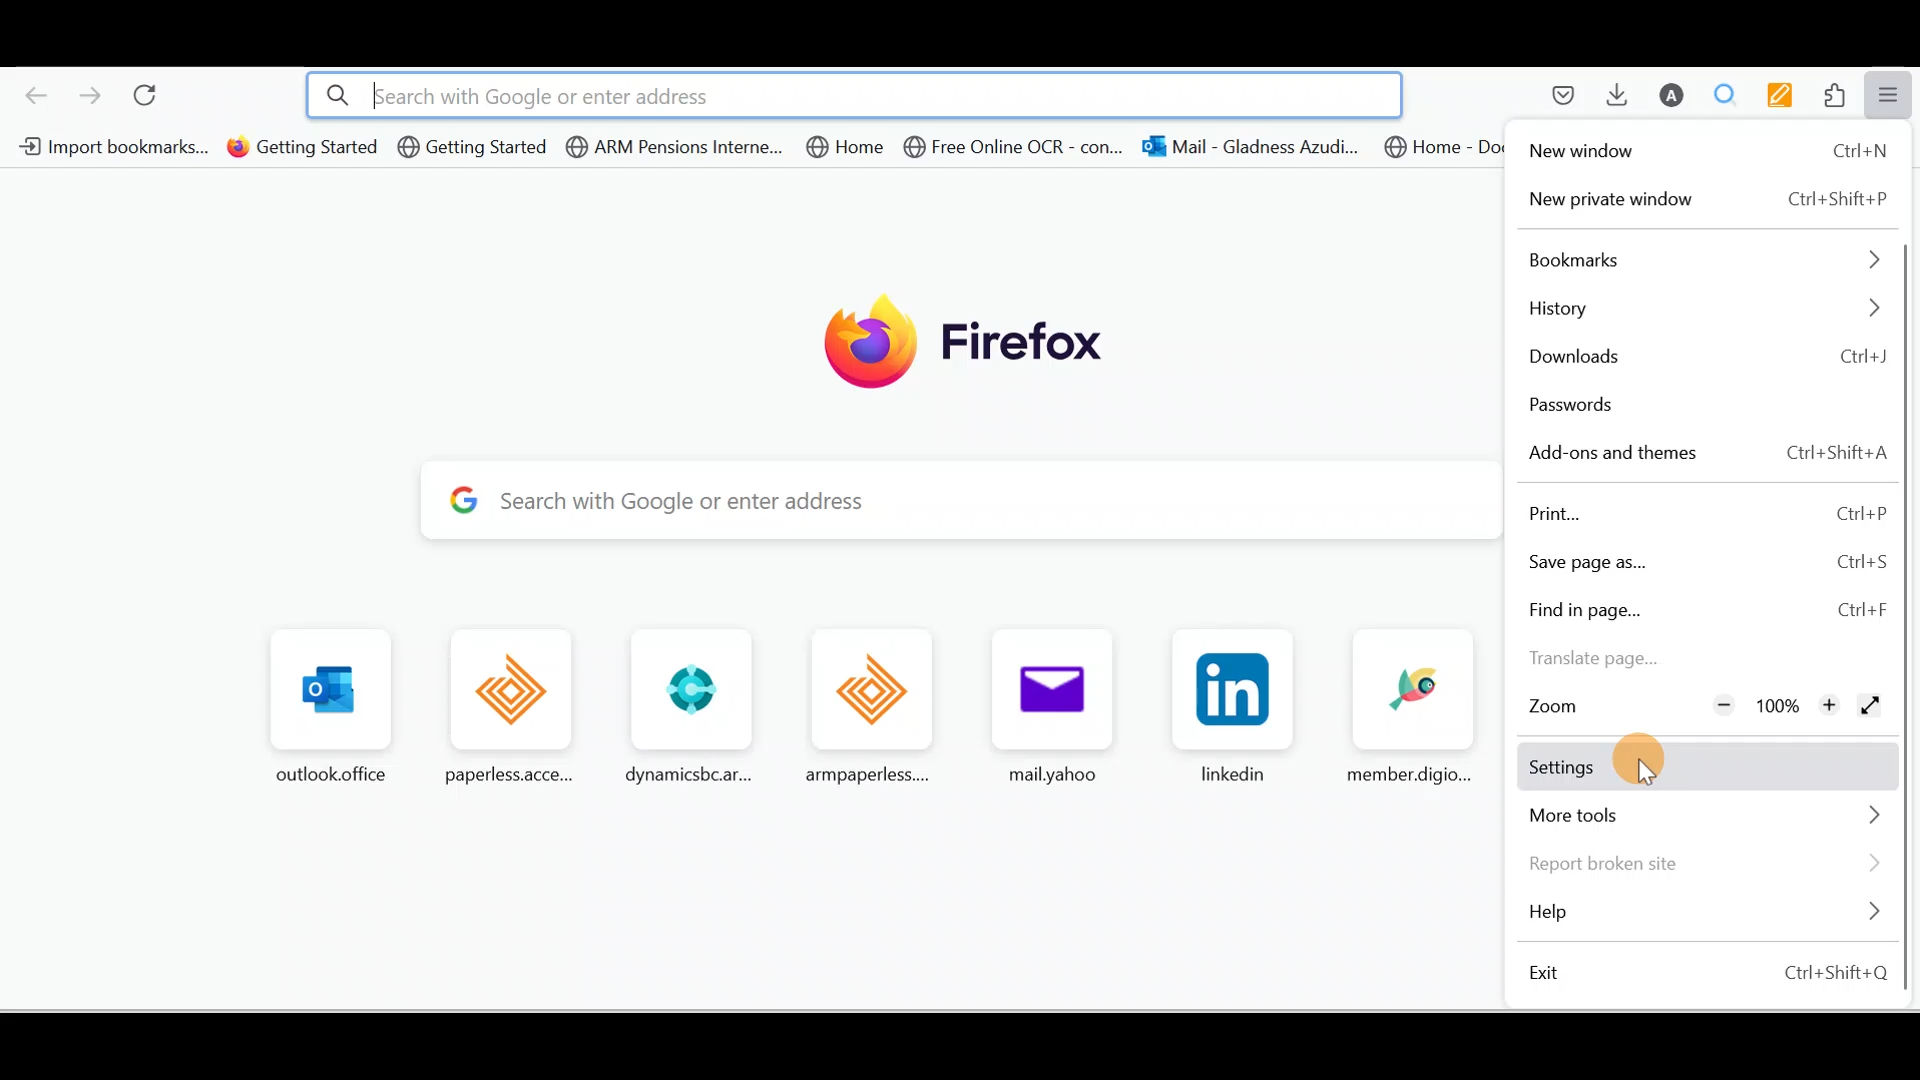 The width and height of the screenshot is (1920, 1080). Describe the element at coordinates (1616, 92) in the screenshot. I see `Downloads` at that location.